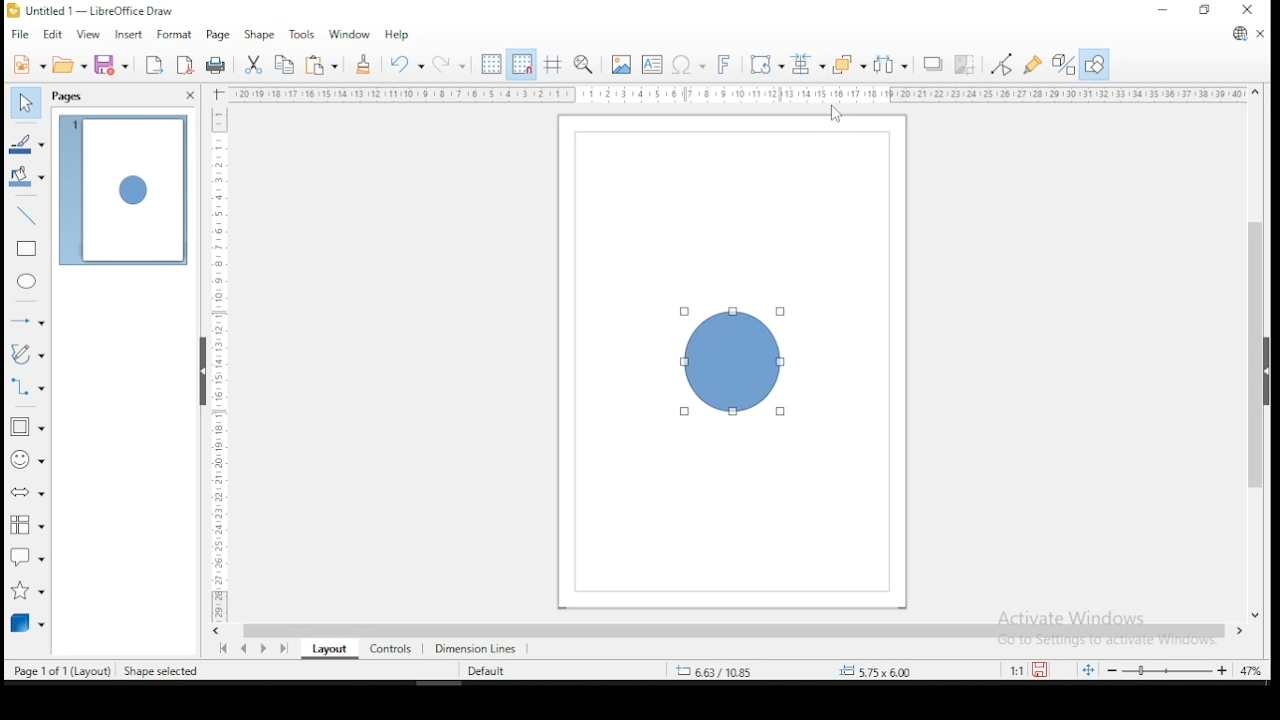 The height and width of the screenshot is (720, 1280). I want to click on zoom slider, so click(1166, 669).